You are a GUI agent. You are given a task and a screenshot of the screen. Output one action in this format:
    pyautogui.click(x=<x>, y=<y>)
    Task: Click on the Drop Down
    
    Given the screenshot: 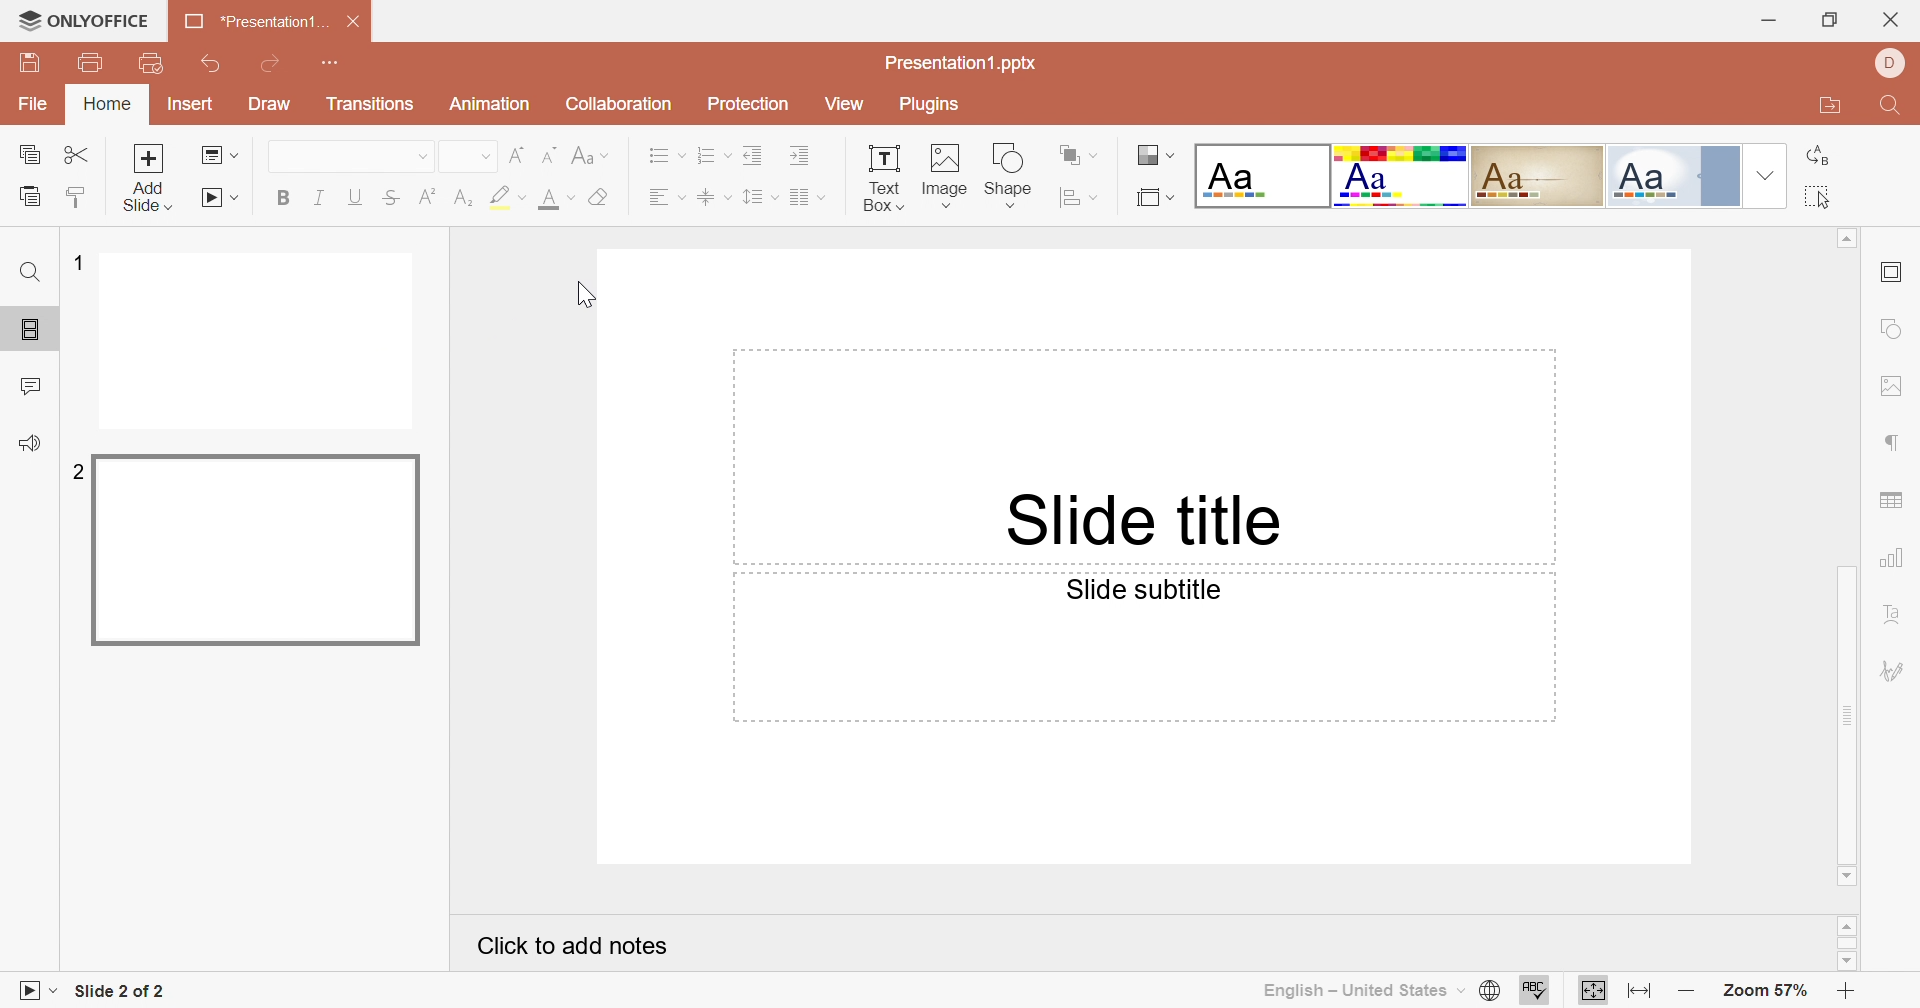 What is the action you would take?
    pyautogui.click(x=1767, y=174)
    